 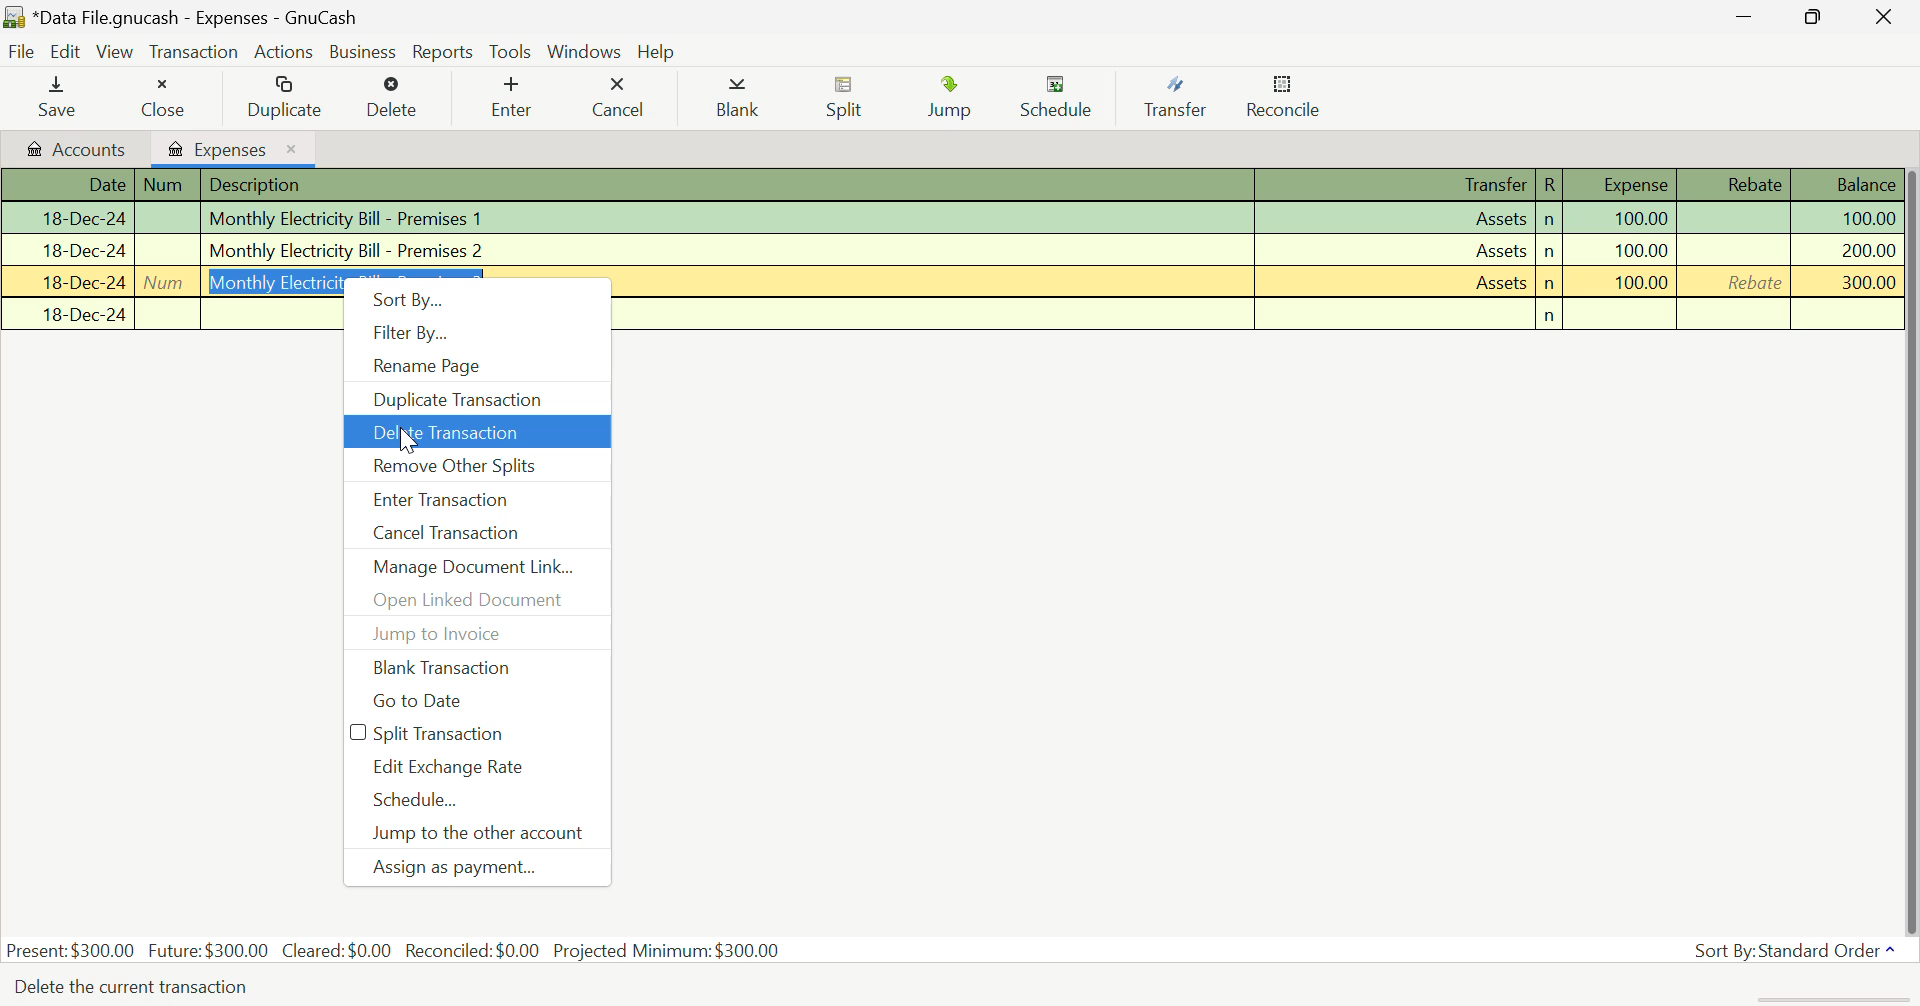 What do you see at coordinates (196, 17) in the screenshot?
I see `*Data File.gnucash - Expenses - GnuCash` at bounding box center [196, 17].